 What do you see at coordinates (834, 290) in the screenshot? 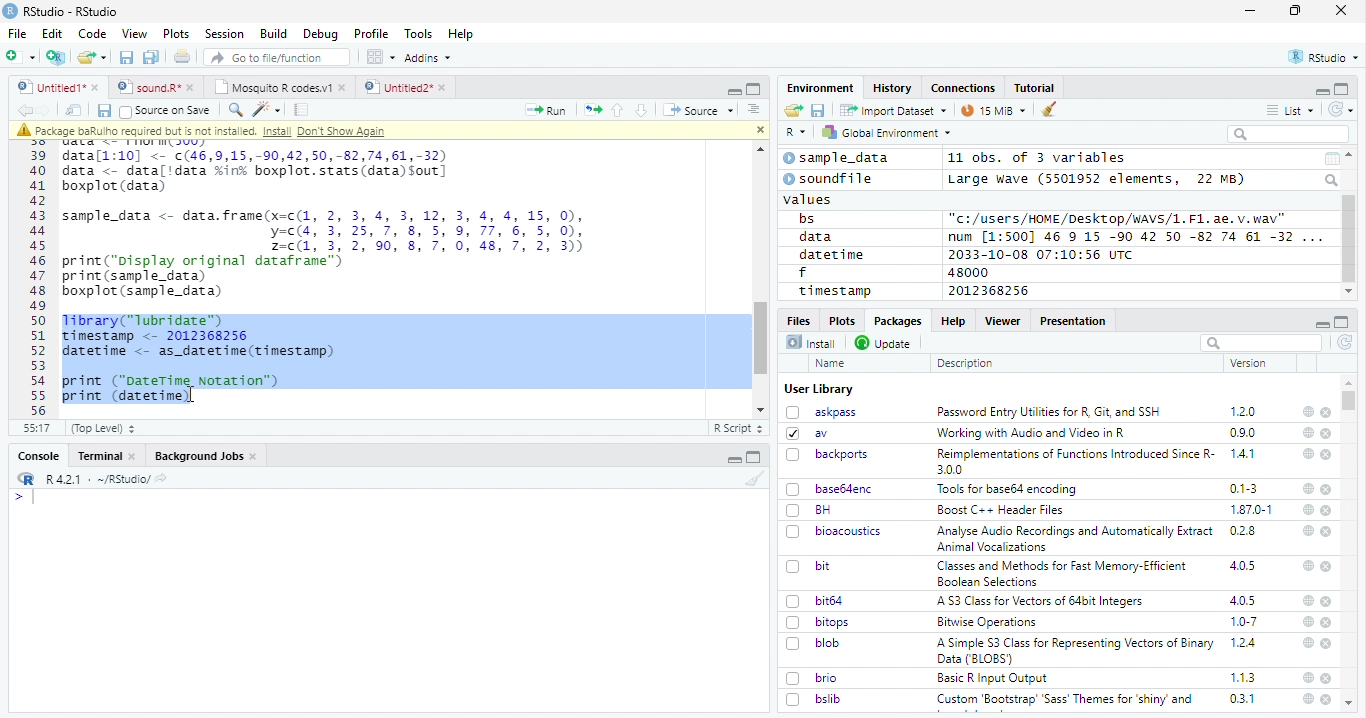
I see `timestamp` at bounding box center [834, 290].